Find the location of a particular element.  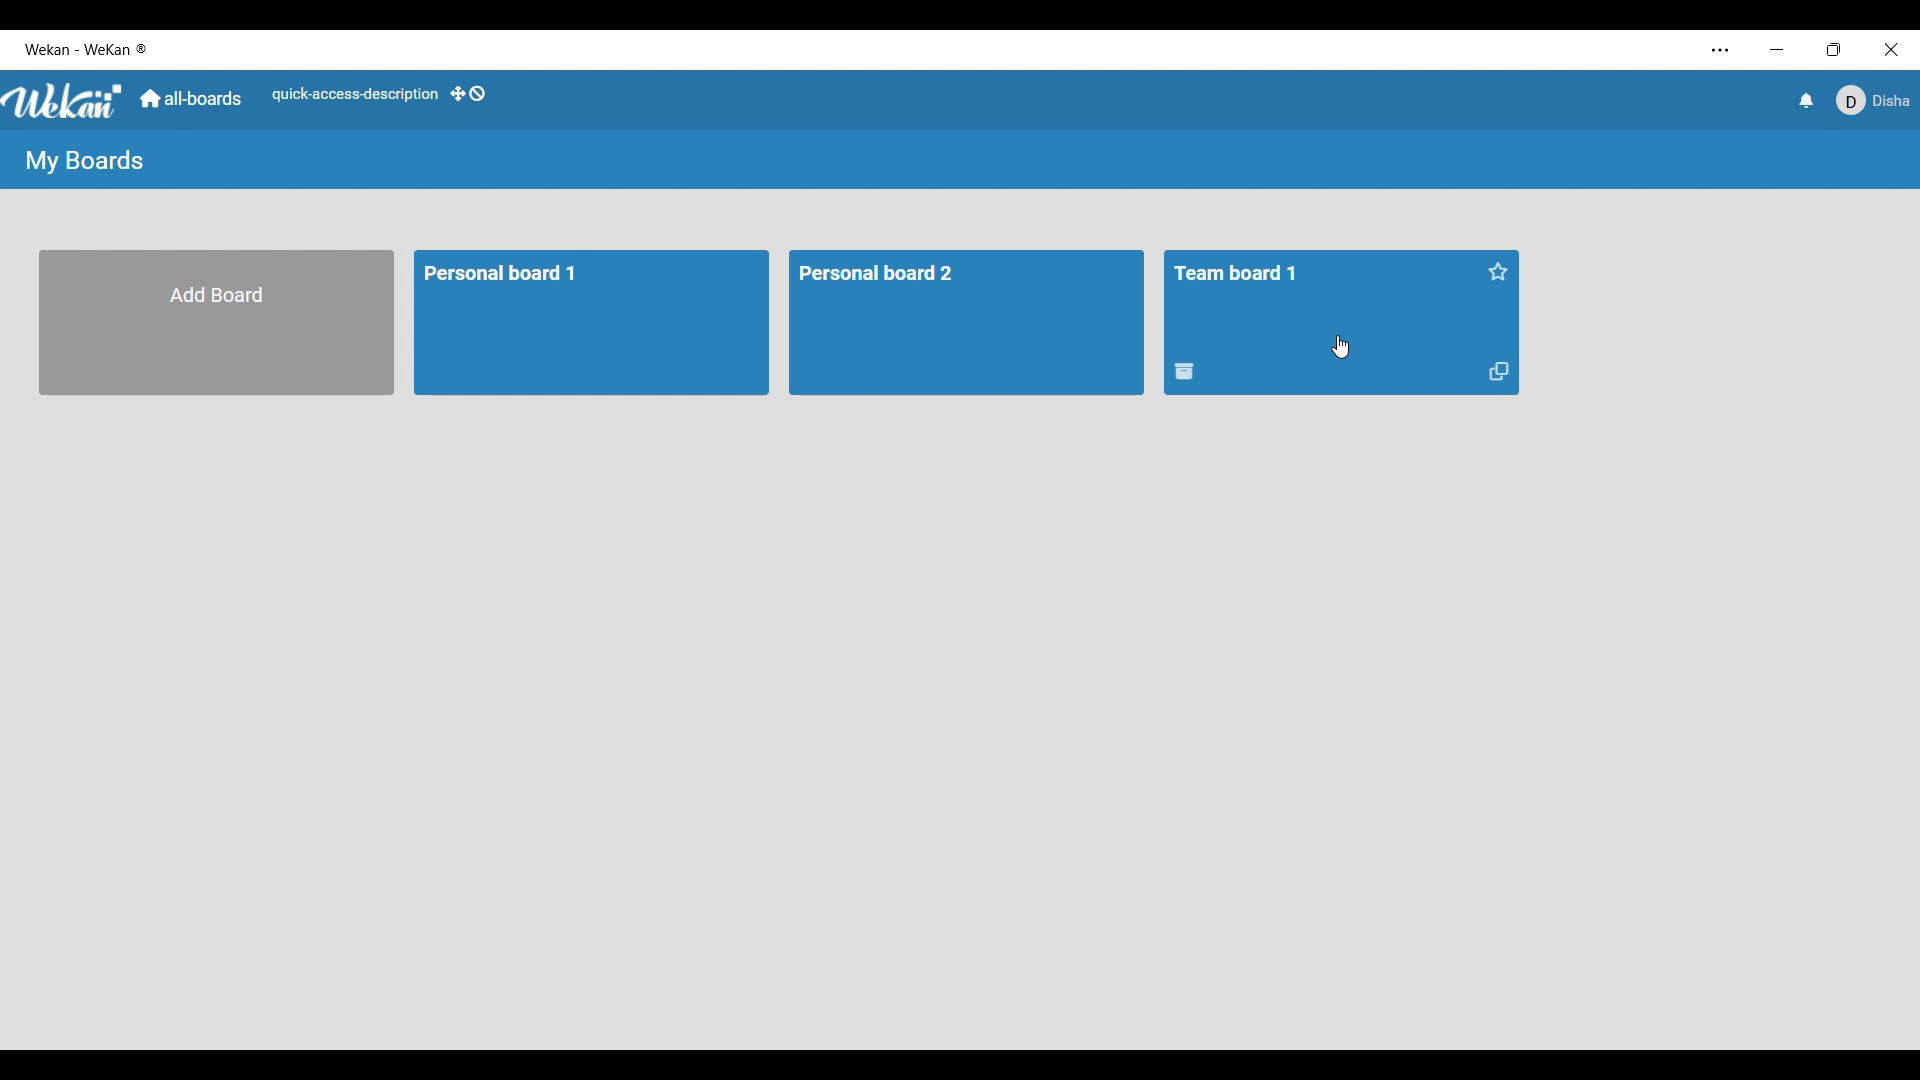

Team board 1 is located at coordinates (1247, 271).